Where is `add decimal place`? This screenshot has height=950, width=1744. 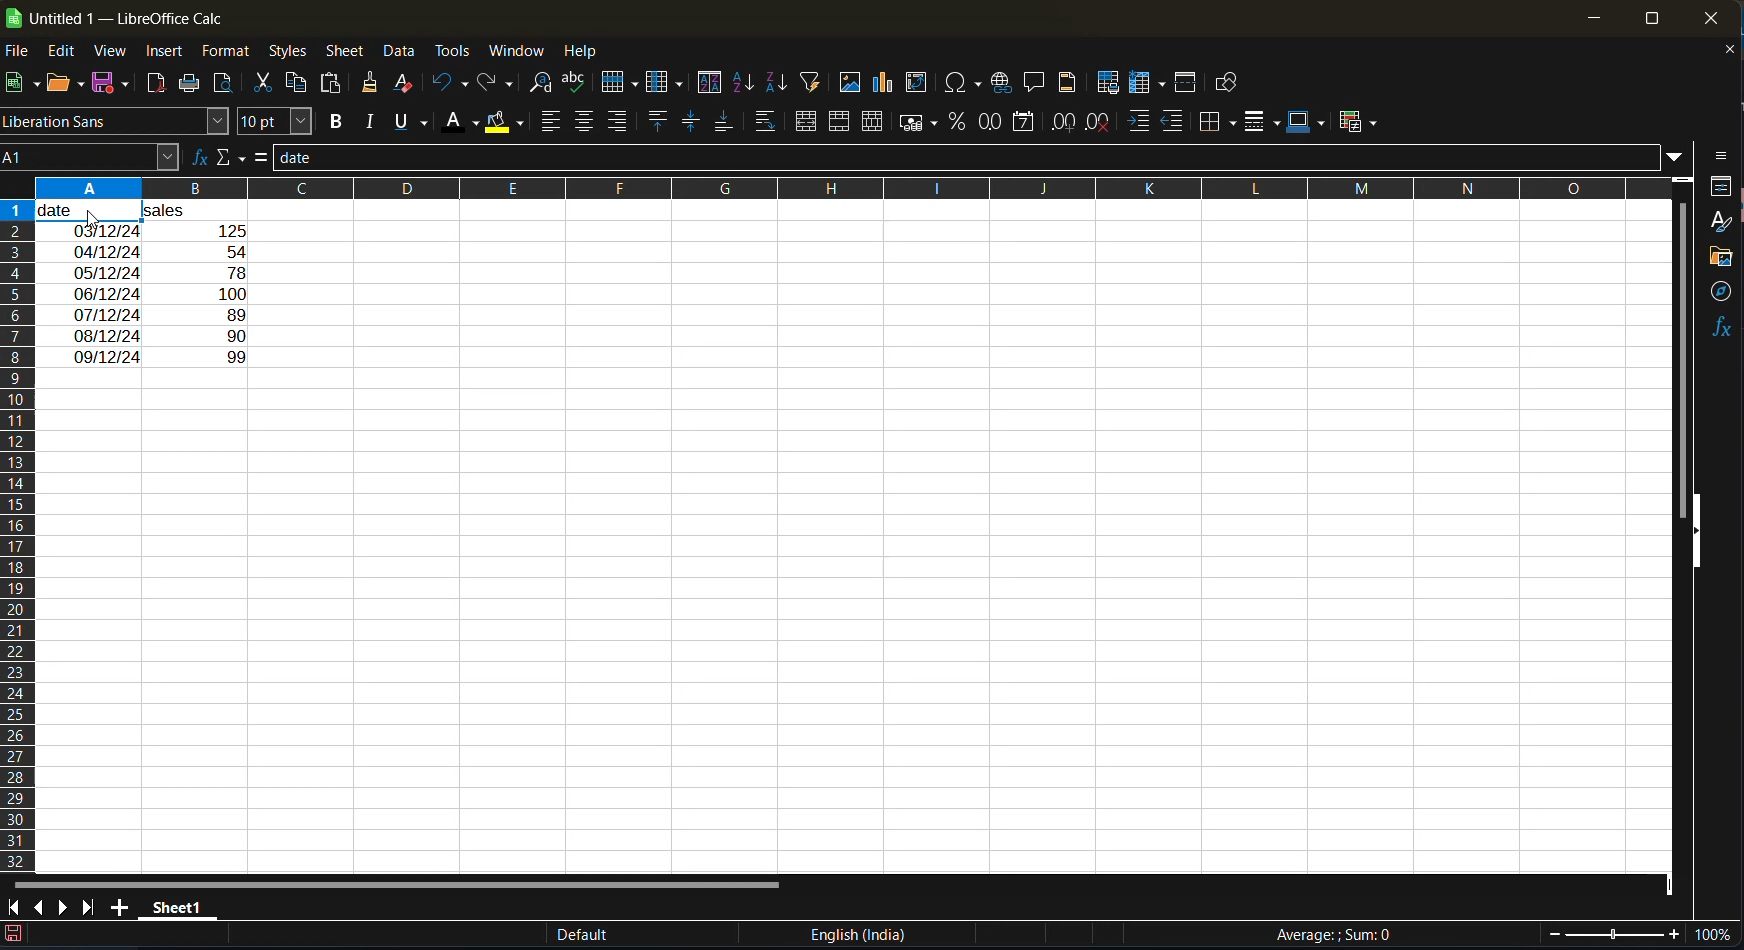
add decimal place is located at coordinates (1066, 124).